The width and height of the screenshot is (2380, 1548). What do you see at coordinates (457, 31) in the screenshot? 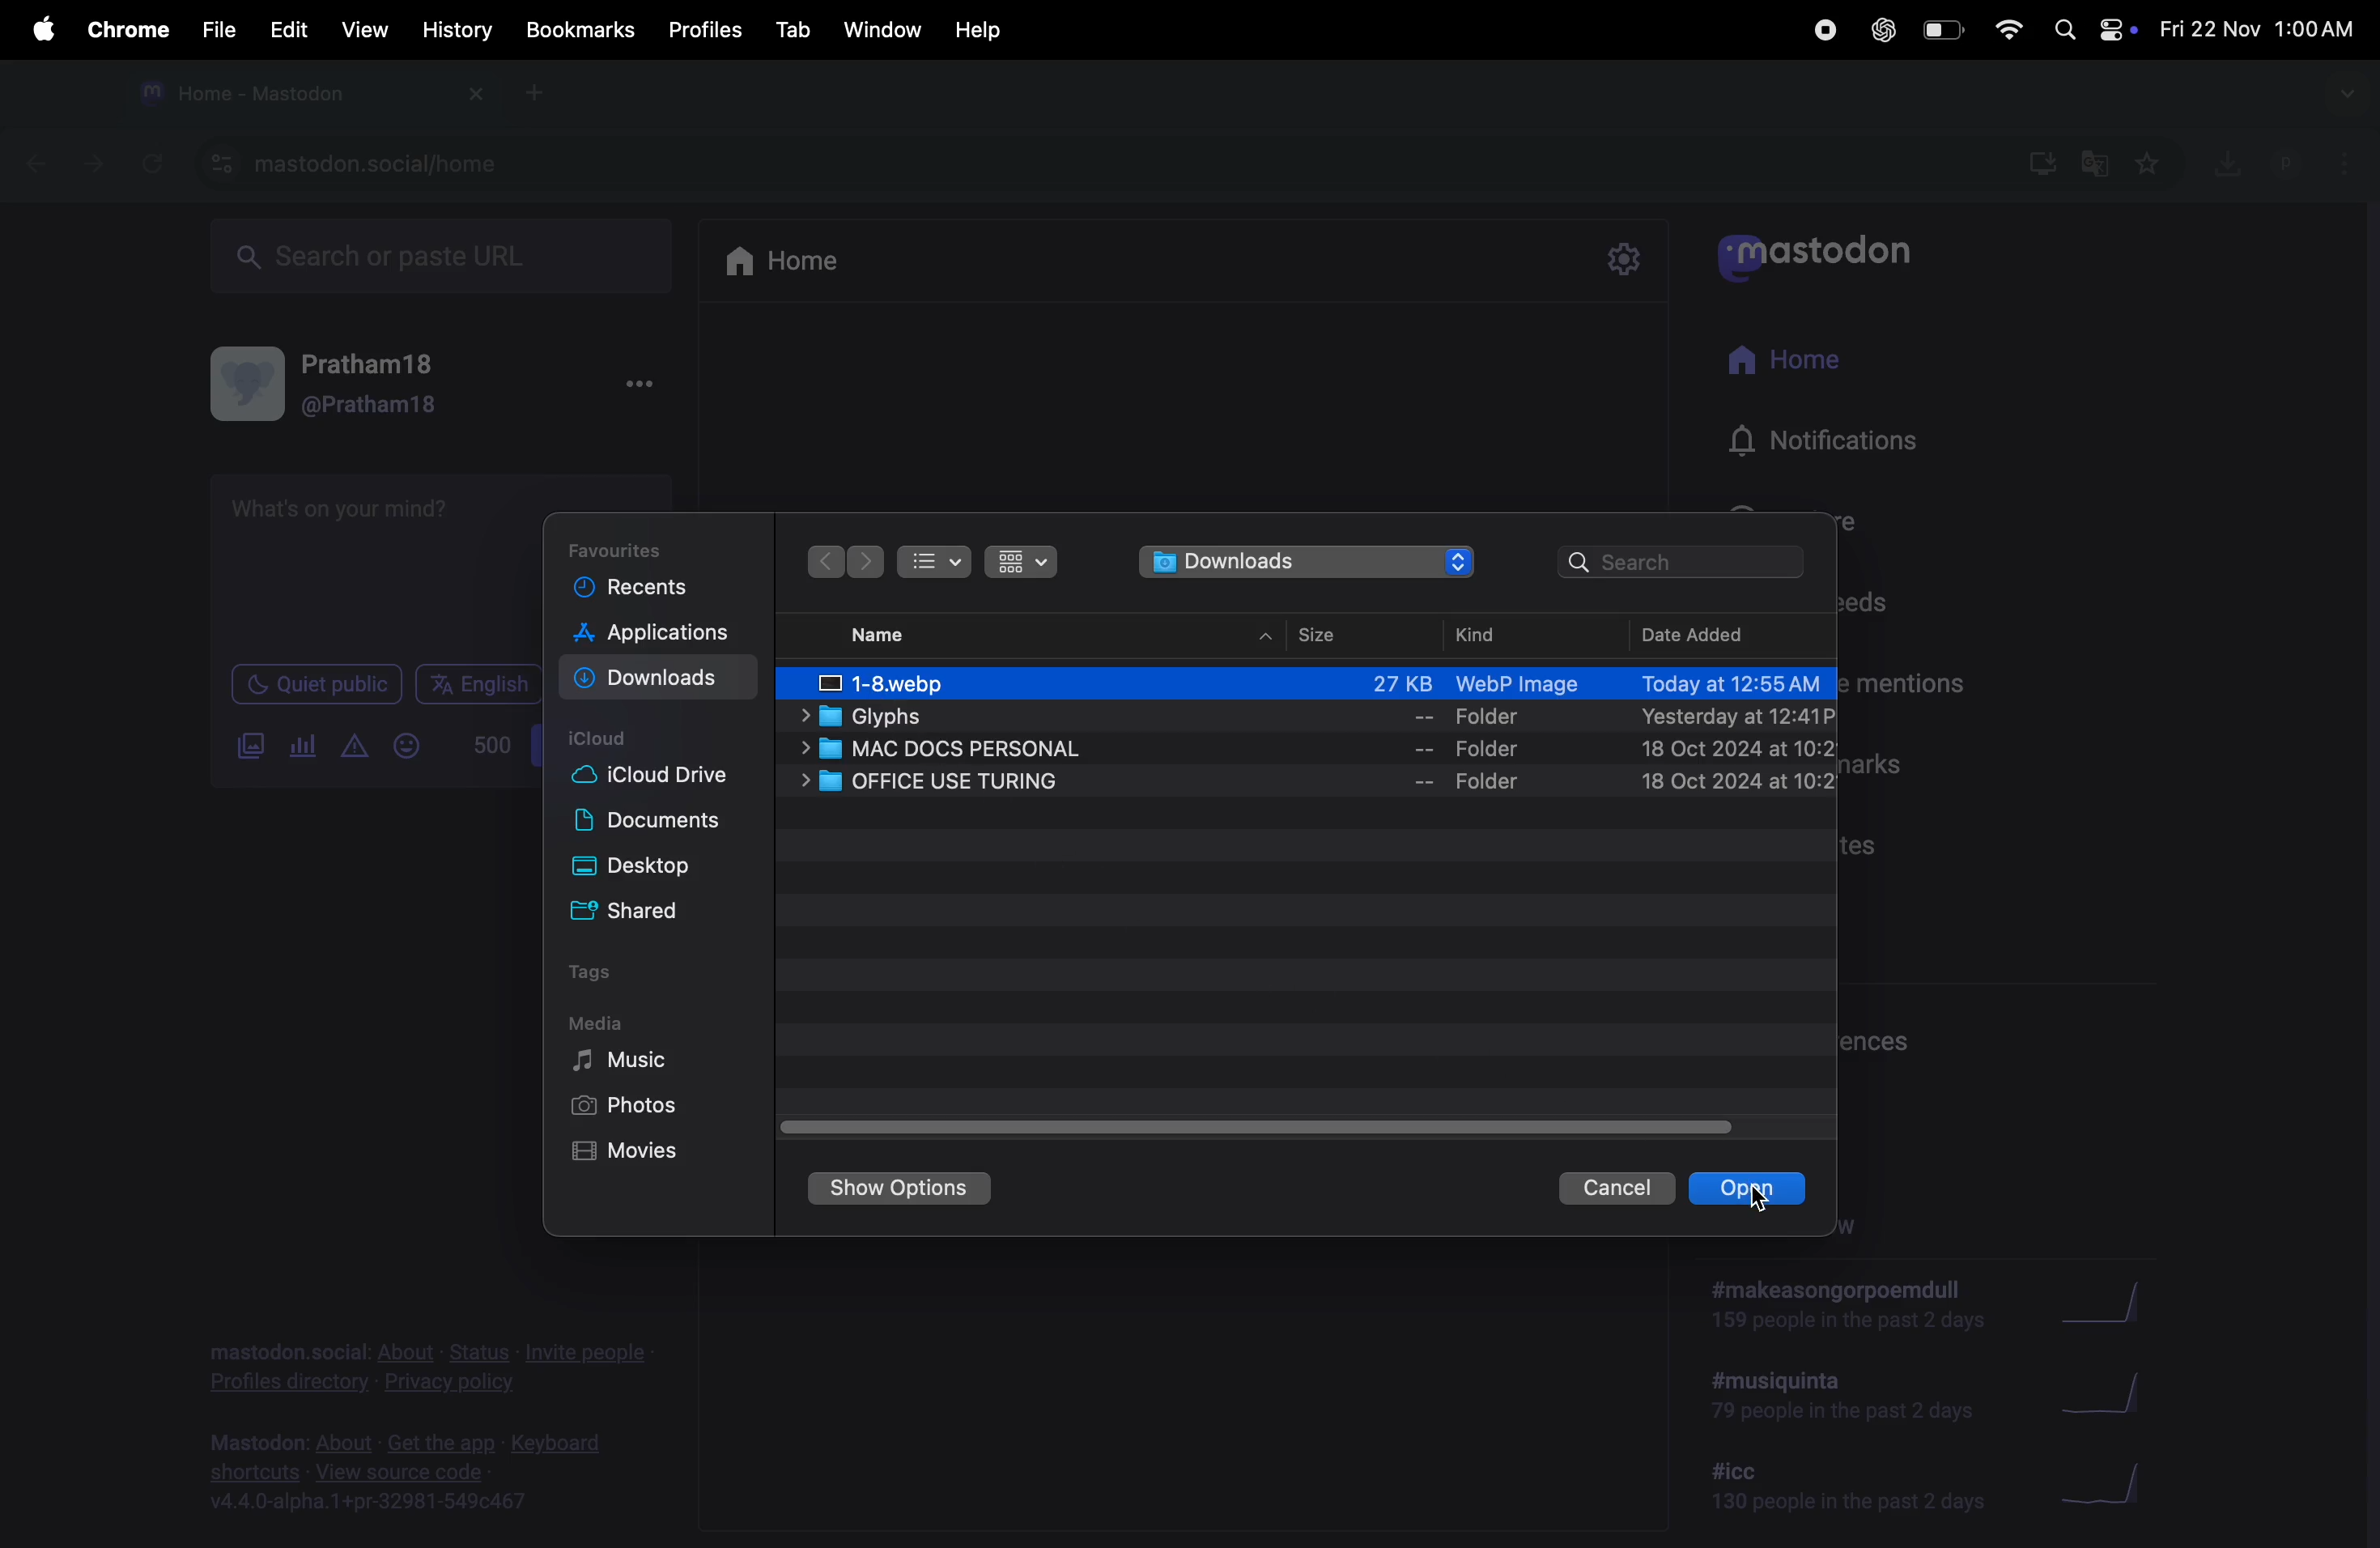
I see `history` at bounding box center [457, 31].